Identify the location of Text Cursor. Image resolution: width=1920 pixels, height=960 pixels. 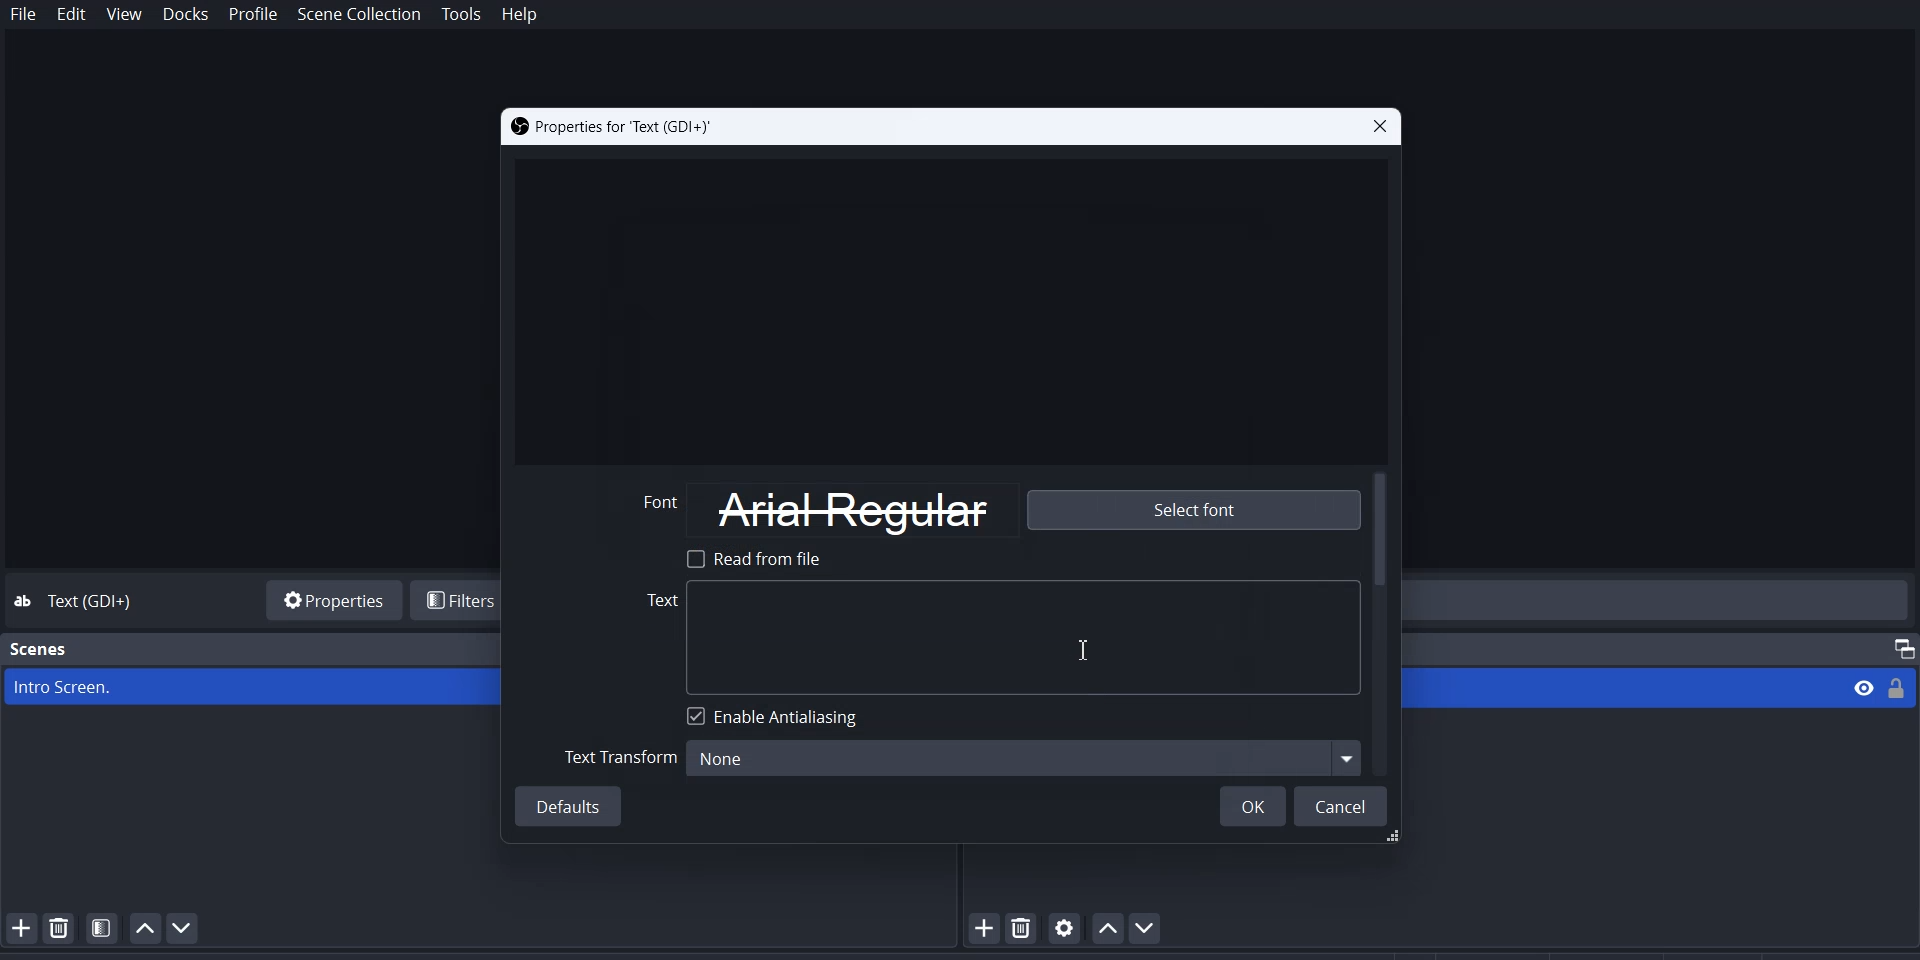
(1085, 647).